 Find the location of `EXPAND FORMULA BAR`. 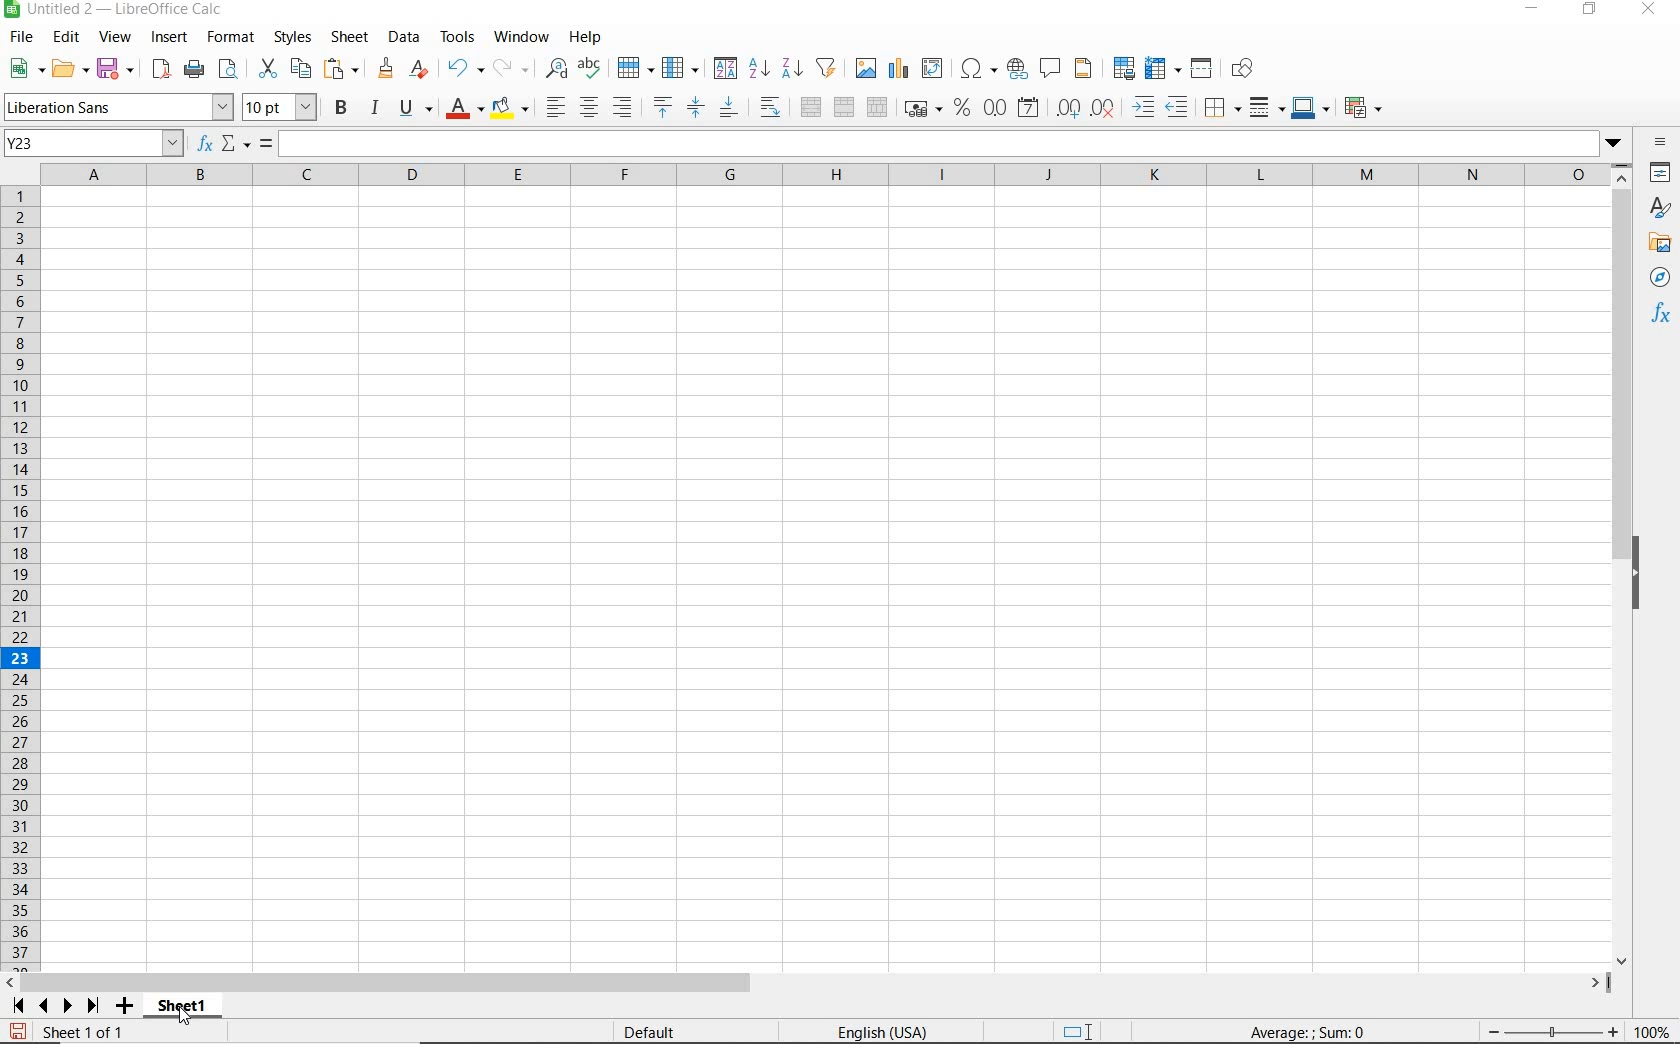

EXPAND FORMULA BAR is located at coordinates (955, 144).